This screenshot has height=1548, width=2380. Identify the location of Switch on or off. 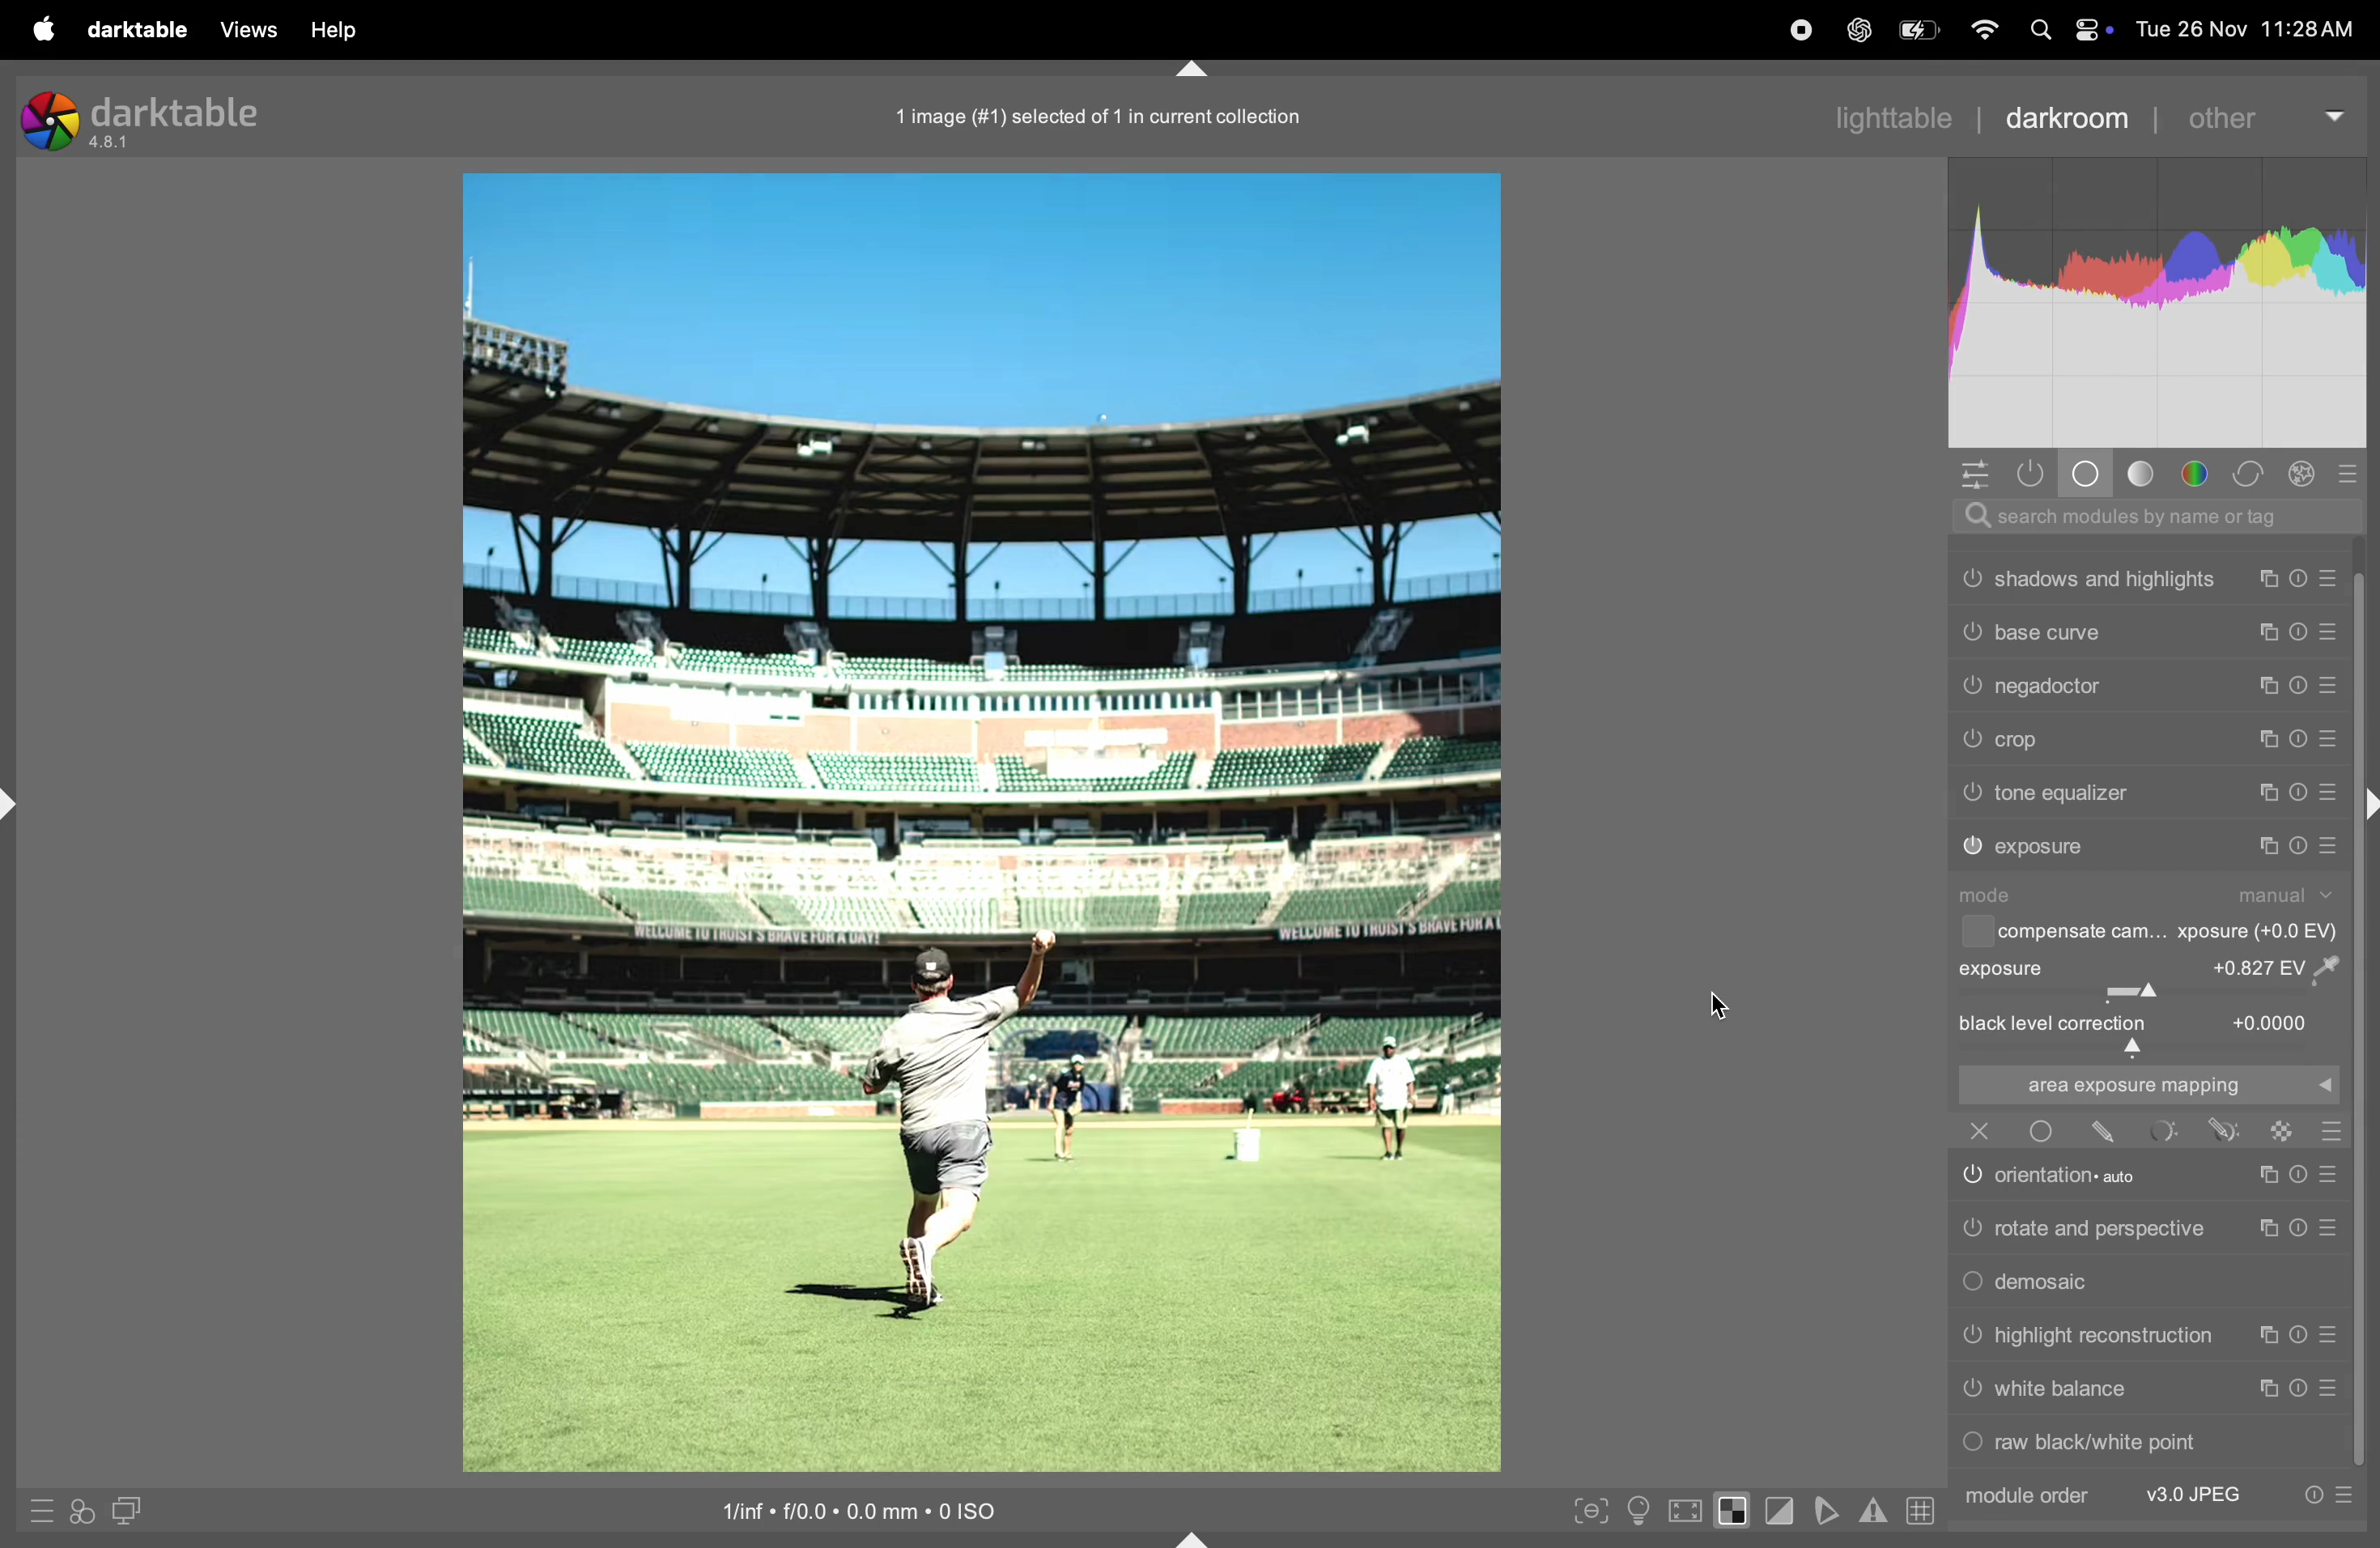
(1971, 630).